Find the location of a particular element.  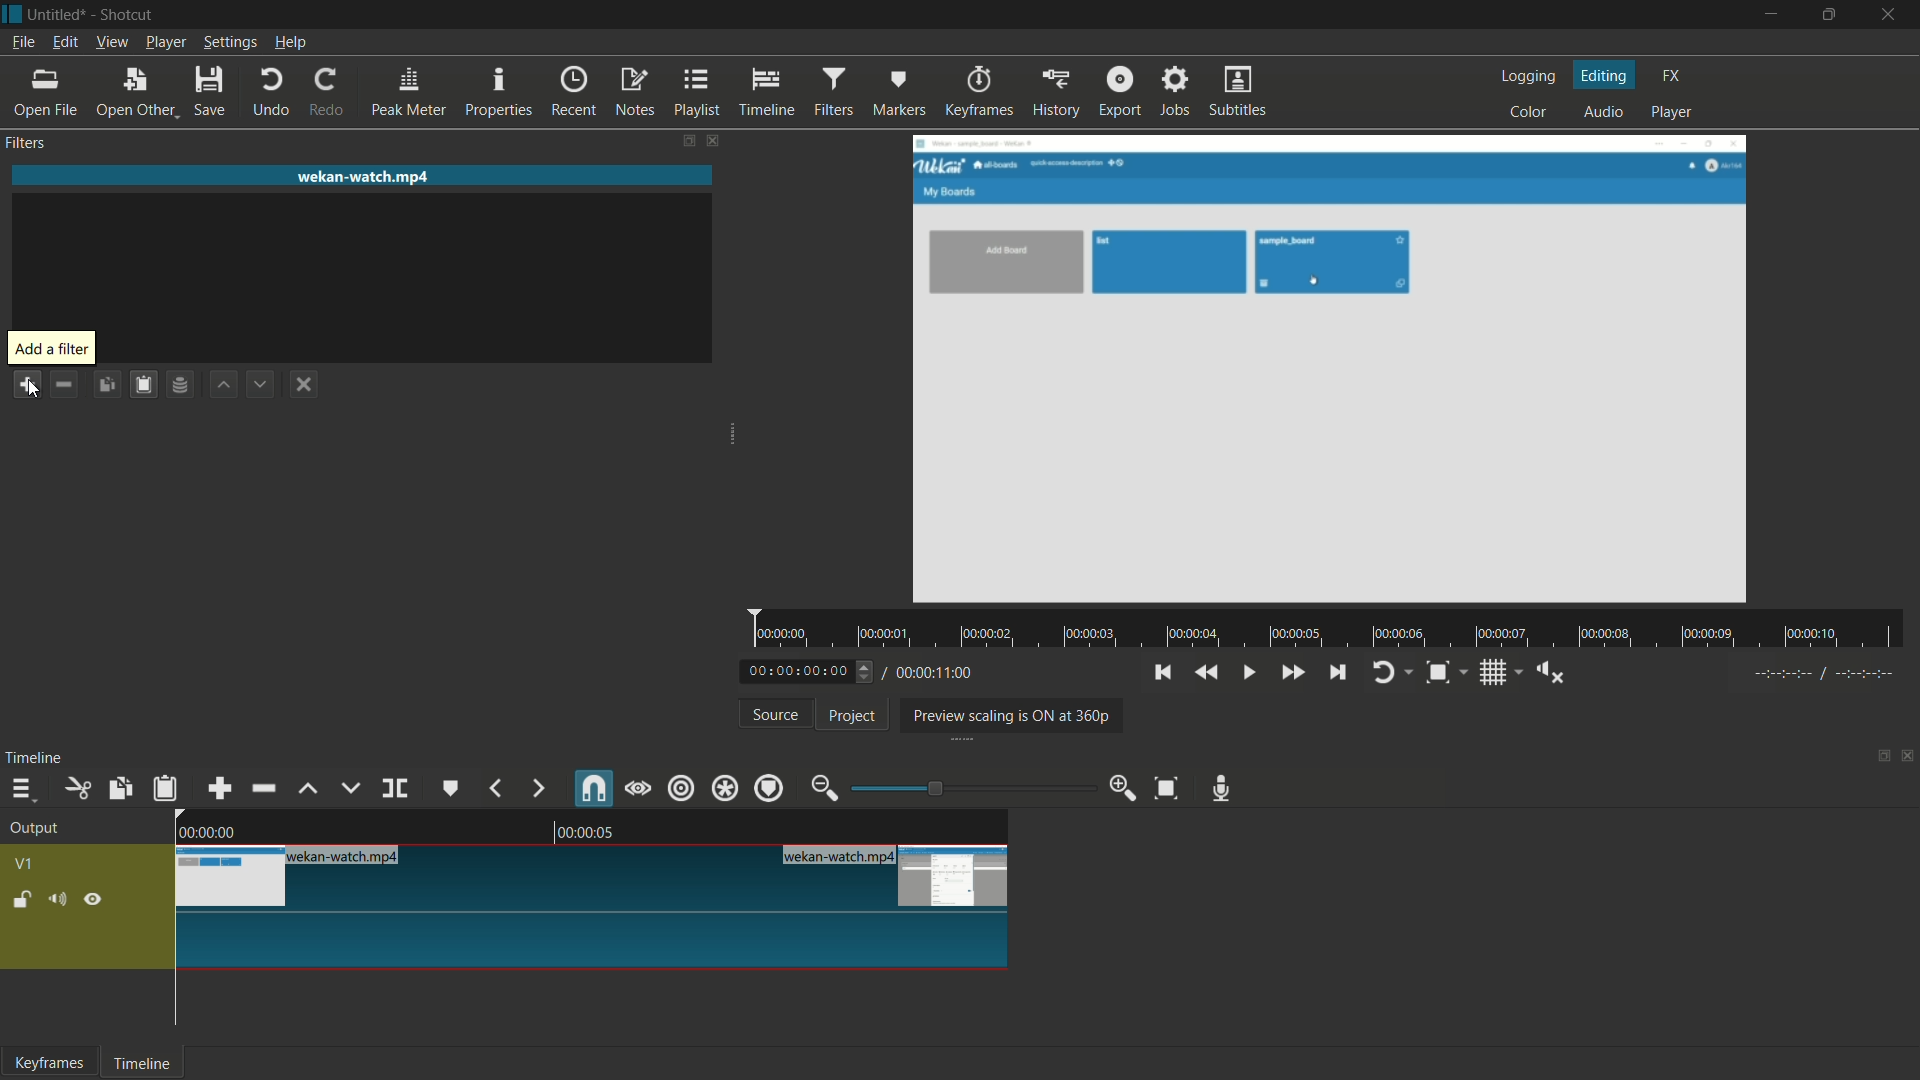

minimize is located at coordinates (1767, 15).